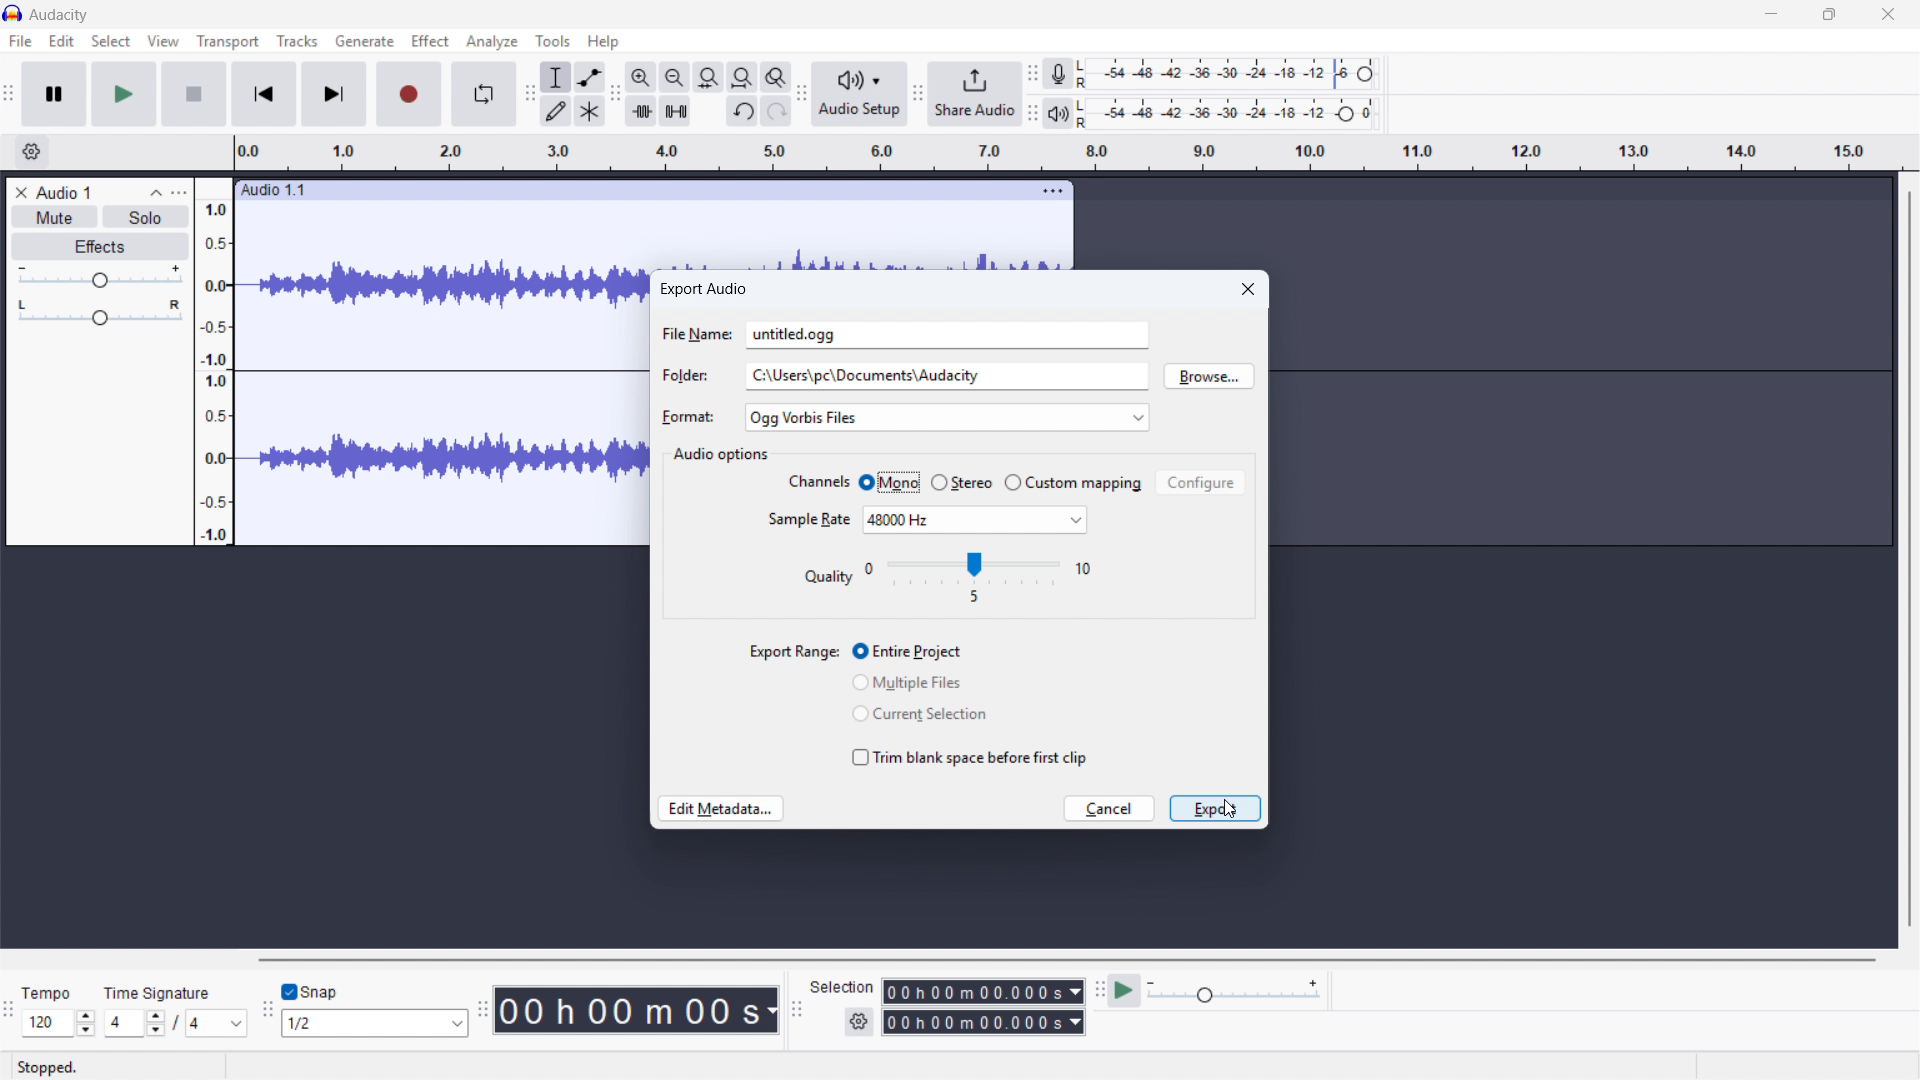  Describe the element at coordinates (93, 191) in the screenshot. I see `Track title ` at that location.